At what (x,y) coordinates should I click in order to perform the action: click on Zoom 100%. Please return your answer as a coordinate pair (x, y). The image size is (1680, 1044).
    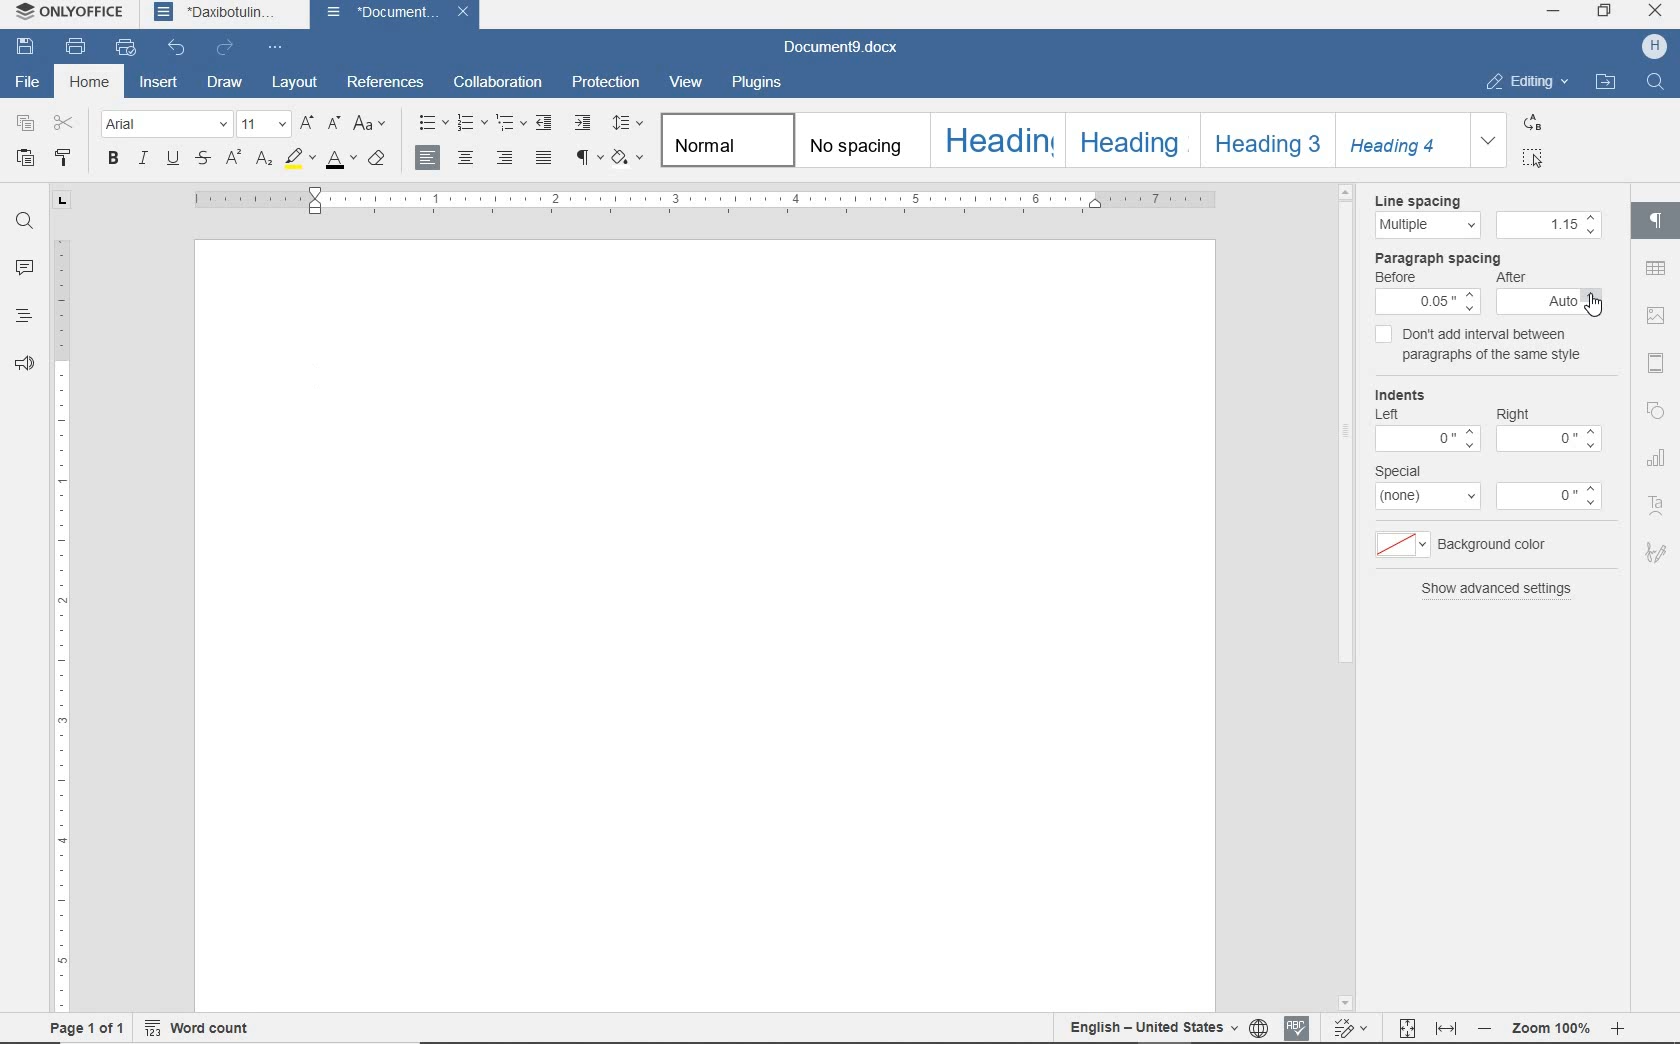
    Looking at the image, I should click on (1550, 1028).